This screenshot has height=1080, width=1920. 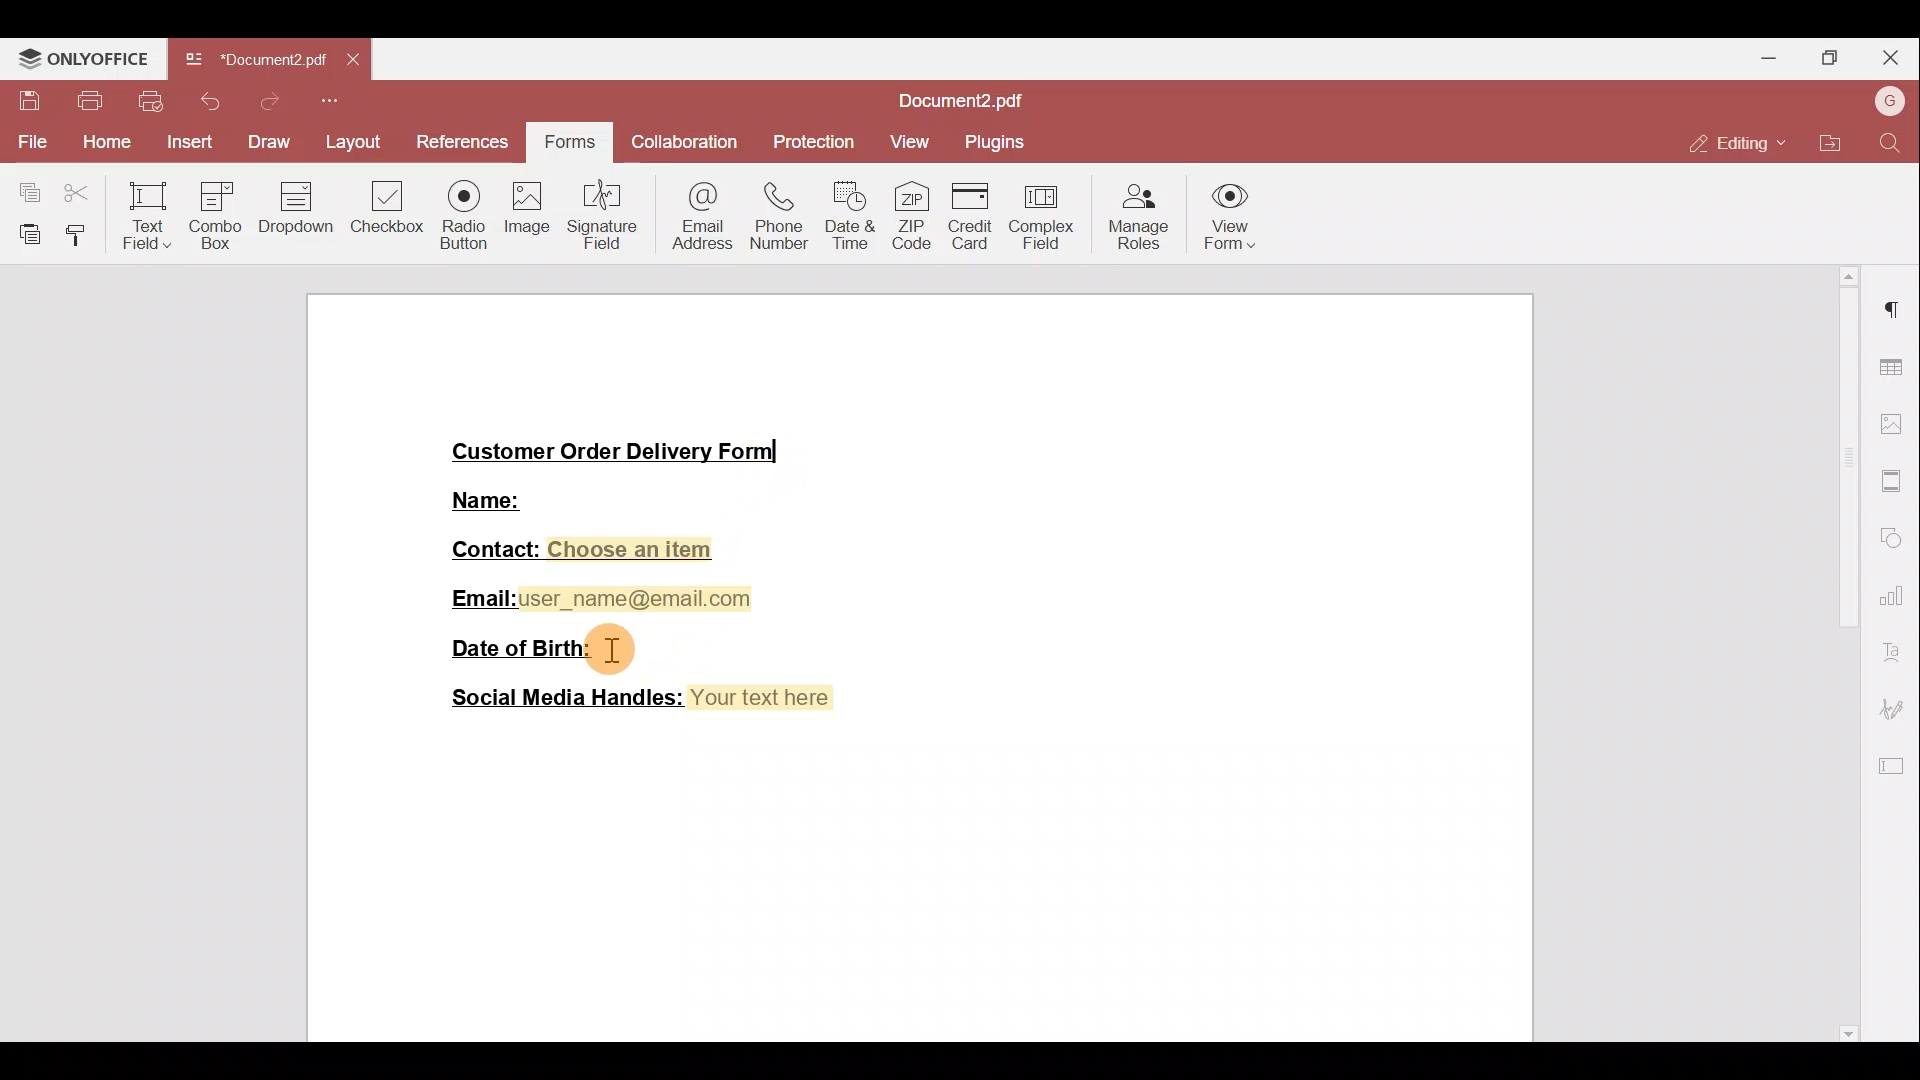 What do you see at coordinates (82, 189) in the screenshot?
I see `Cut` at bounding box center [82, 189].